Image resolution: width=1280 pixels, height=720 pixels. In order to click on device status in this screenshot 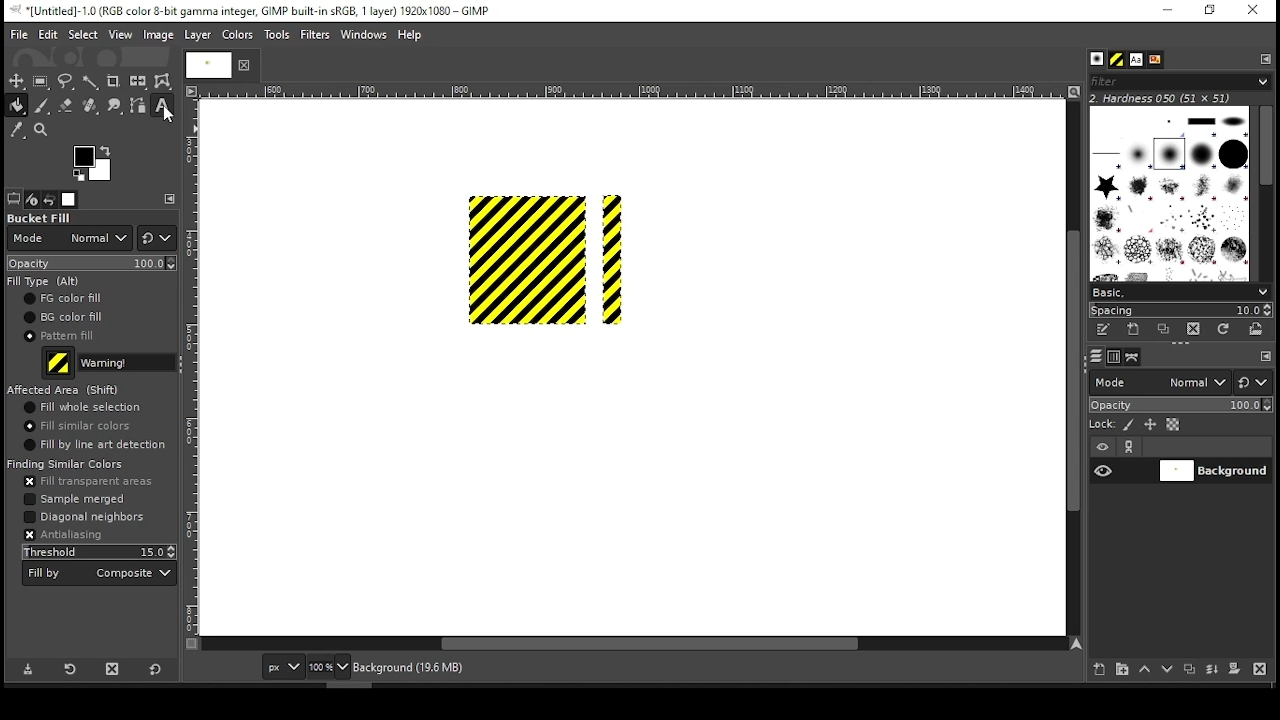, I will do `click(32, 199)`.